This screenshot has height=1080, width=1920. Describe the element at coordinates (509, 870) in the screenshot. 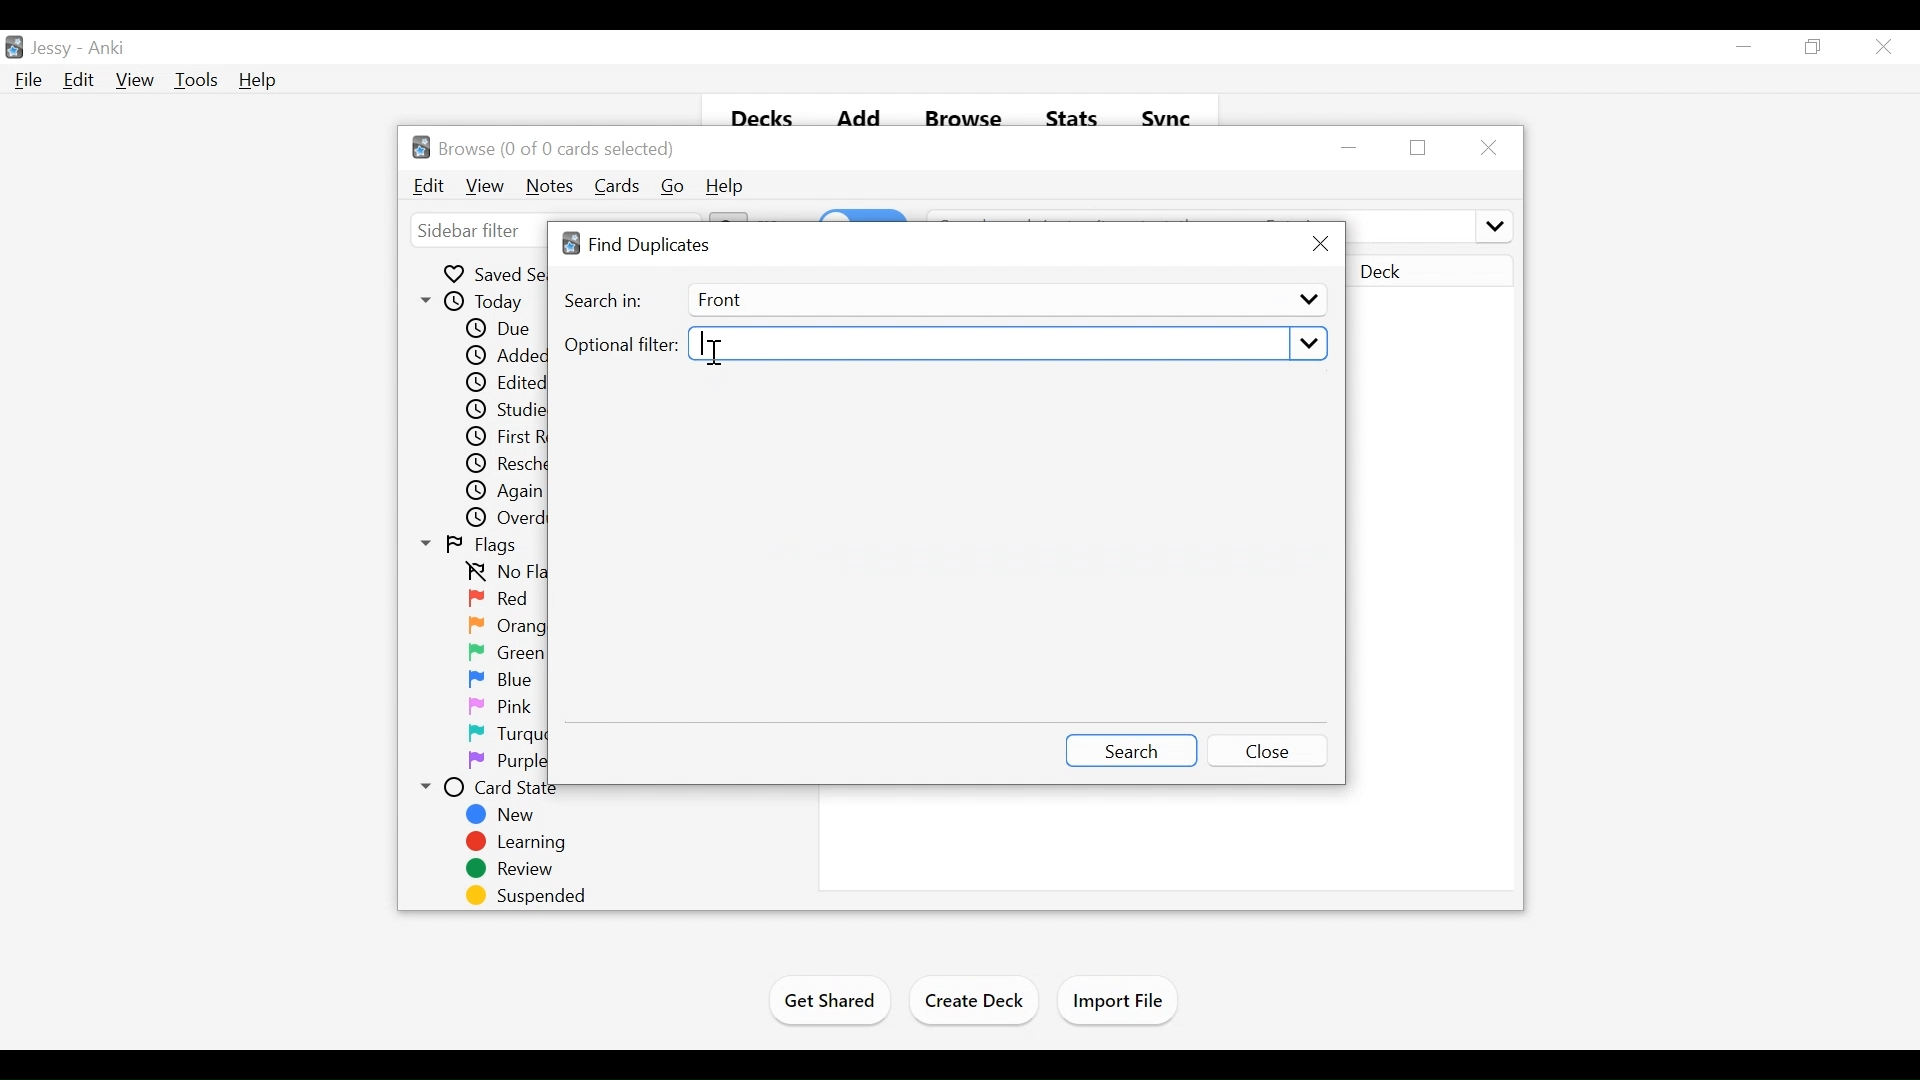

I see `Review` at that location.